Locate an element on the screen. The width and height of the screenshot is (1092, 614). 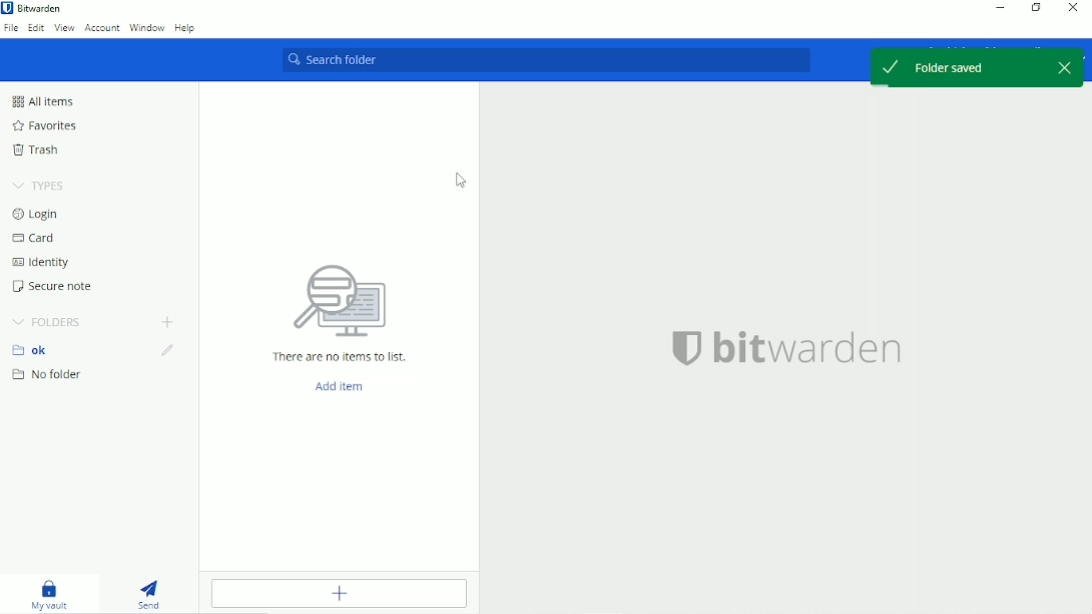
My vault is located at coordinates (51, 596).